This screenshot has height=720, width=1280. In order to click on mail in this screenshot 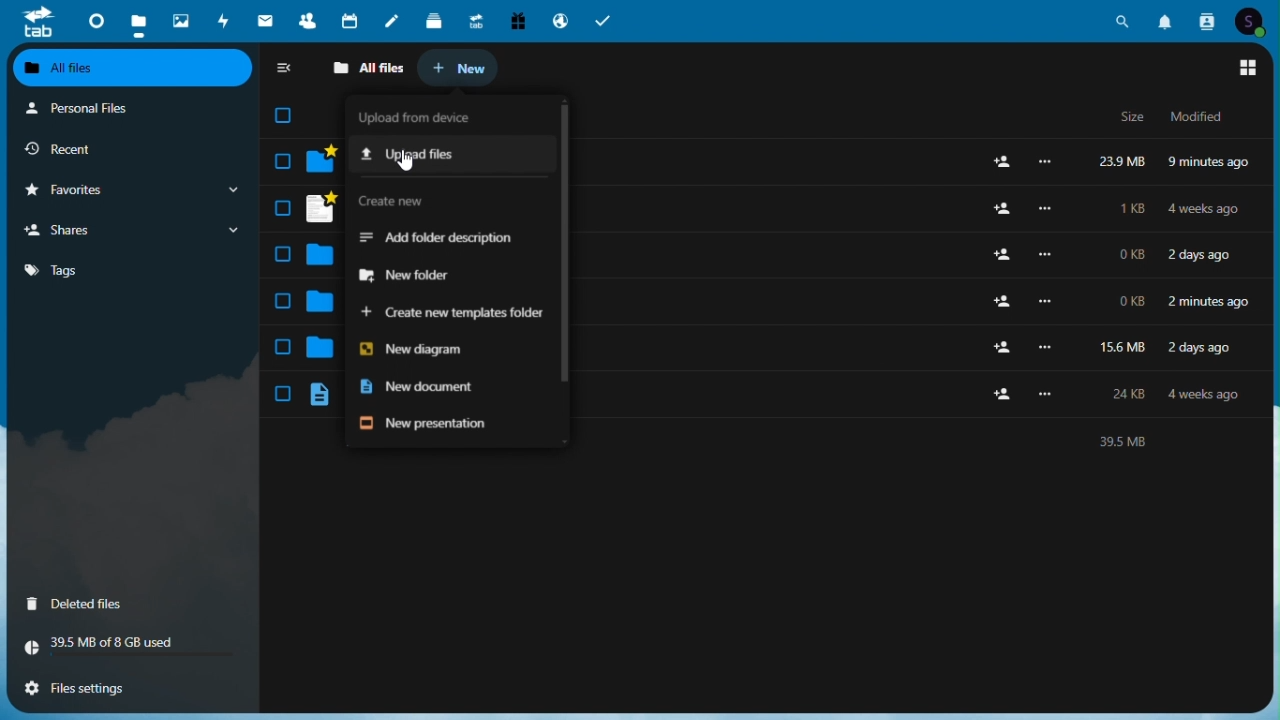, I will do `click(264, 19)`.